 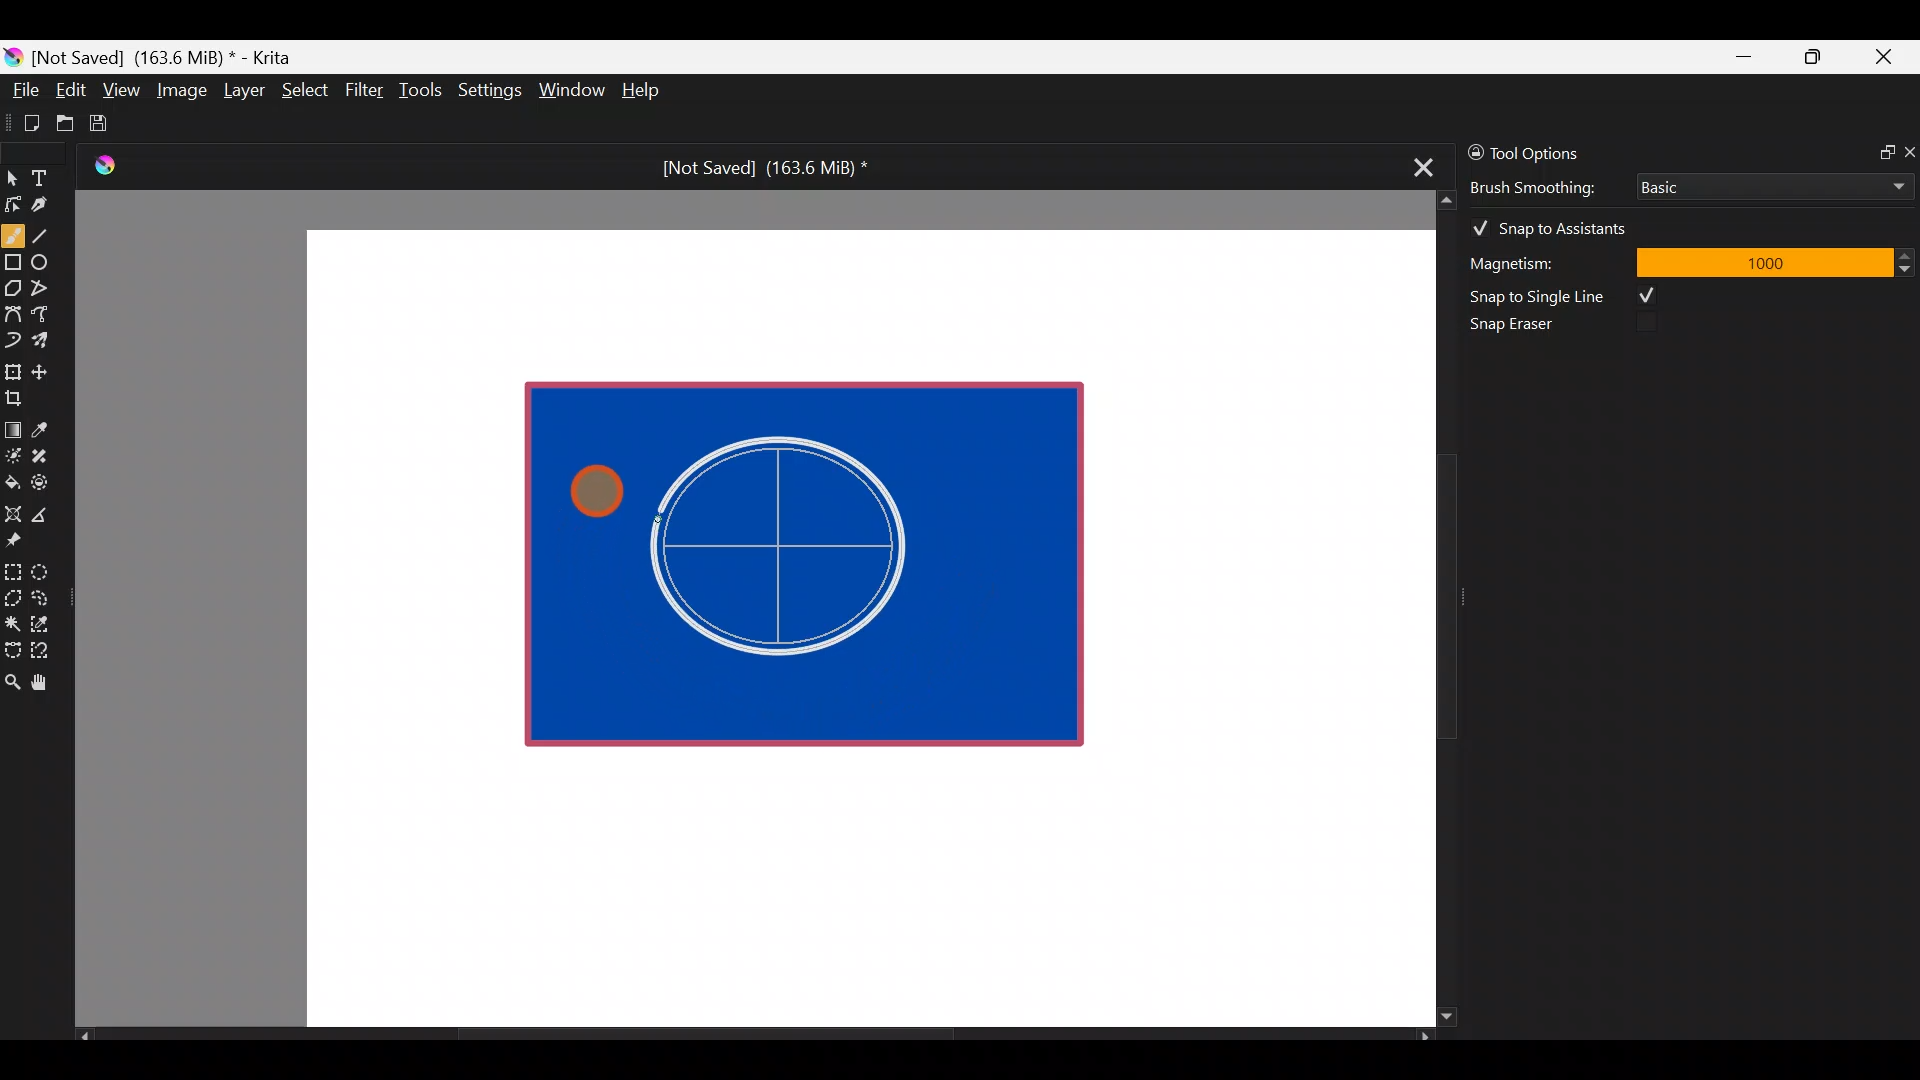 What do you see at coordinates (586, 482) in the screenshot?
I see `Cursor` at bounding box center [586, 482].